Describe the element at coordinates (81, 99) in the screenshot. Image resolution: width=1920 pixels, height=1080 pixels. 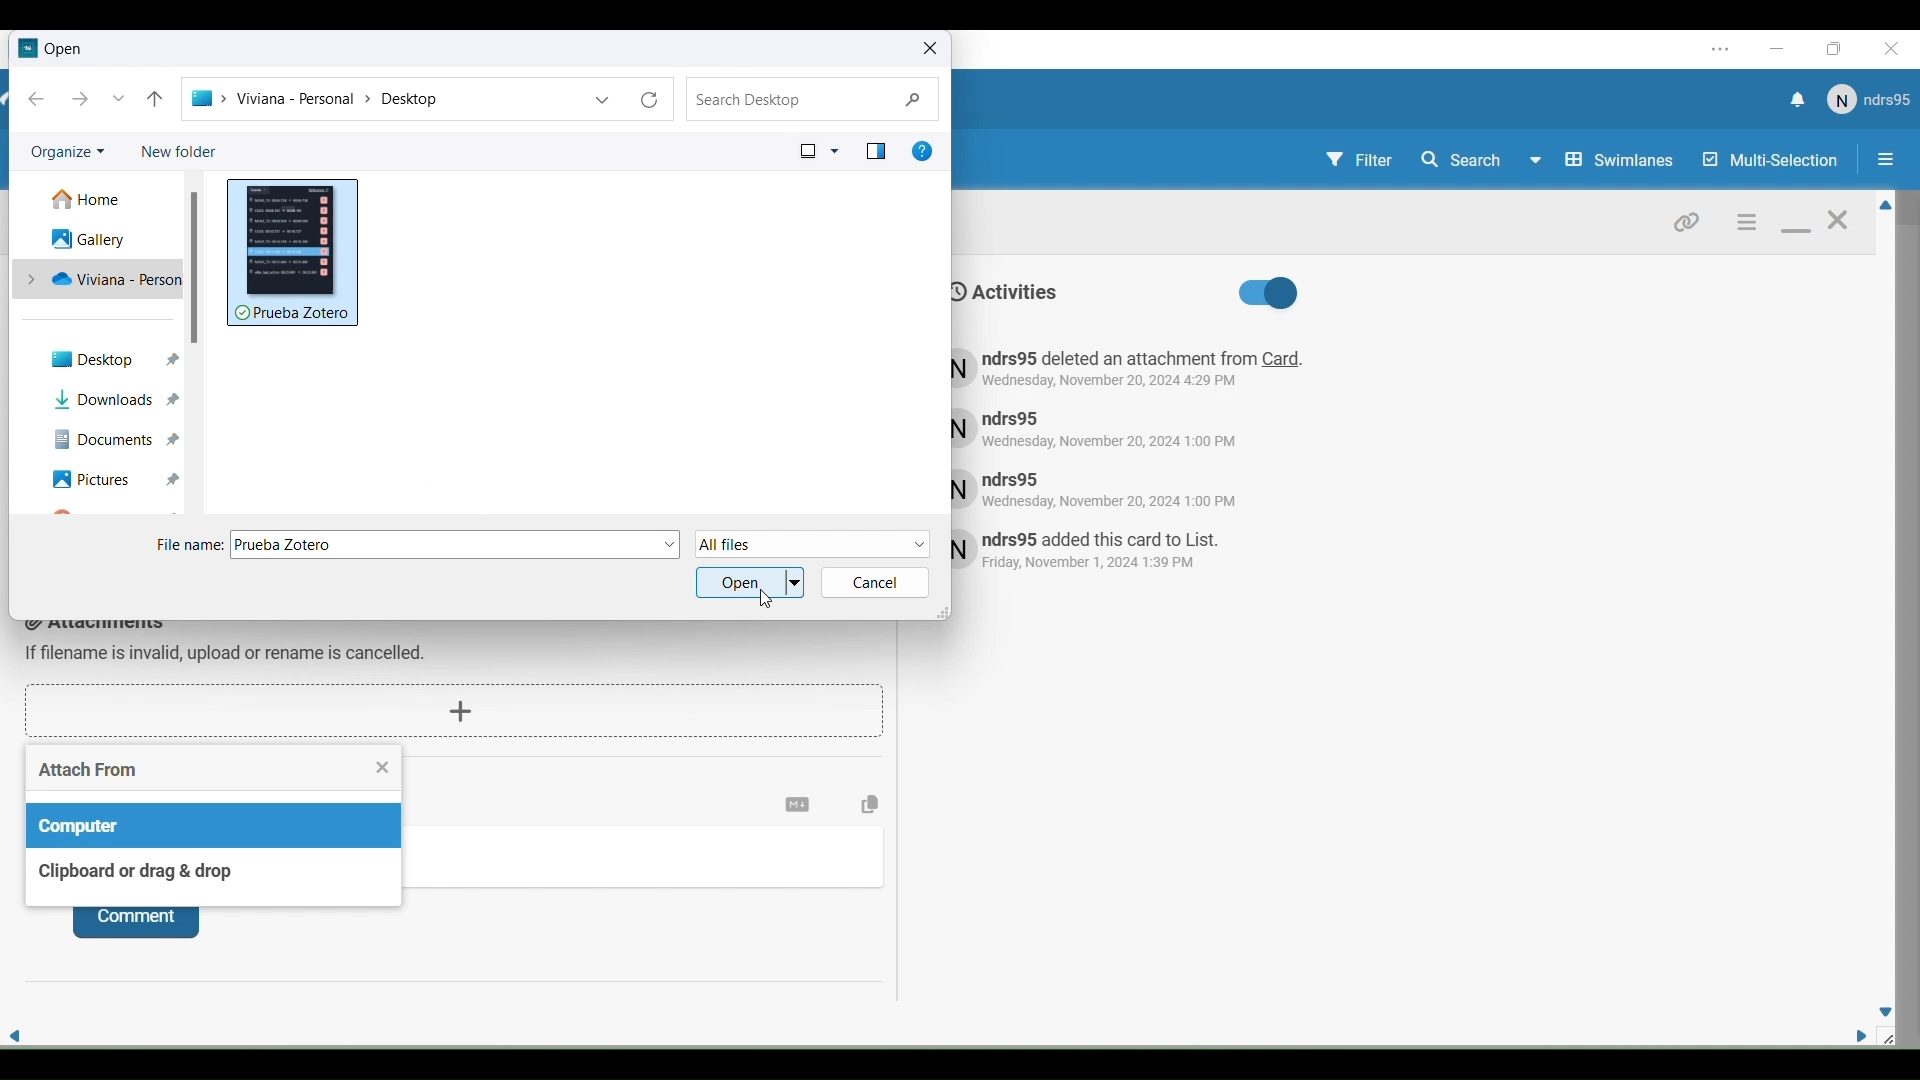
I see `Next` at that location.